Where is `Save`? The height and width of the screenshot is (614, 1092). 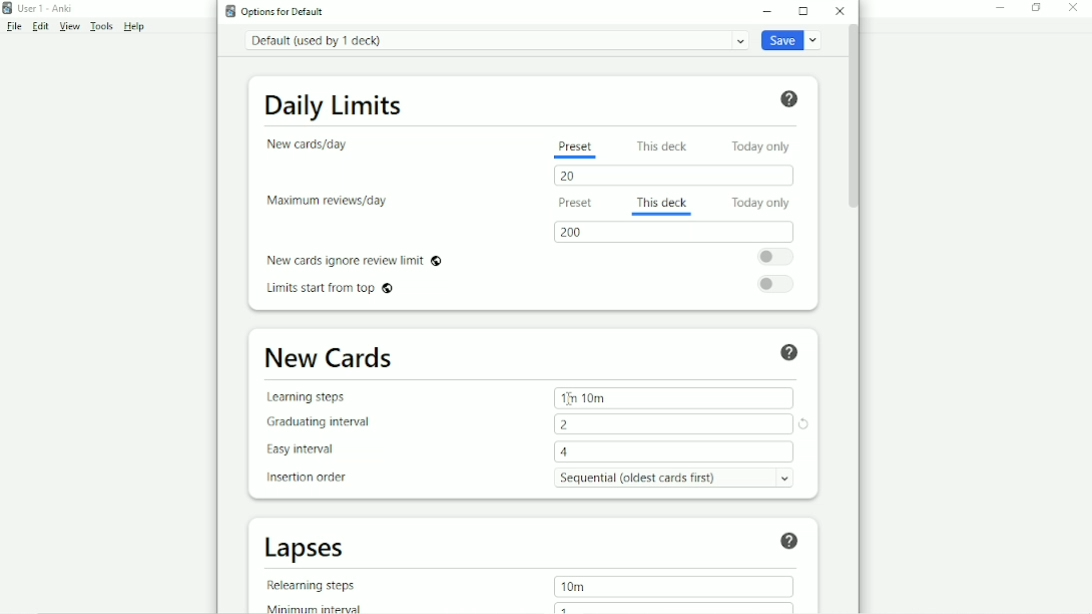
Save is located at coordinates (790, 40).